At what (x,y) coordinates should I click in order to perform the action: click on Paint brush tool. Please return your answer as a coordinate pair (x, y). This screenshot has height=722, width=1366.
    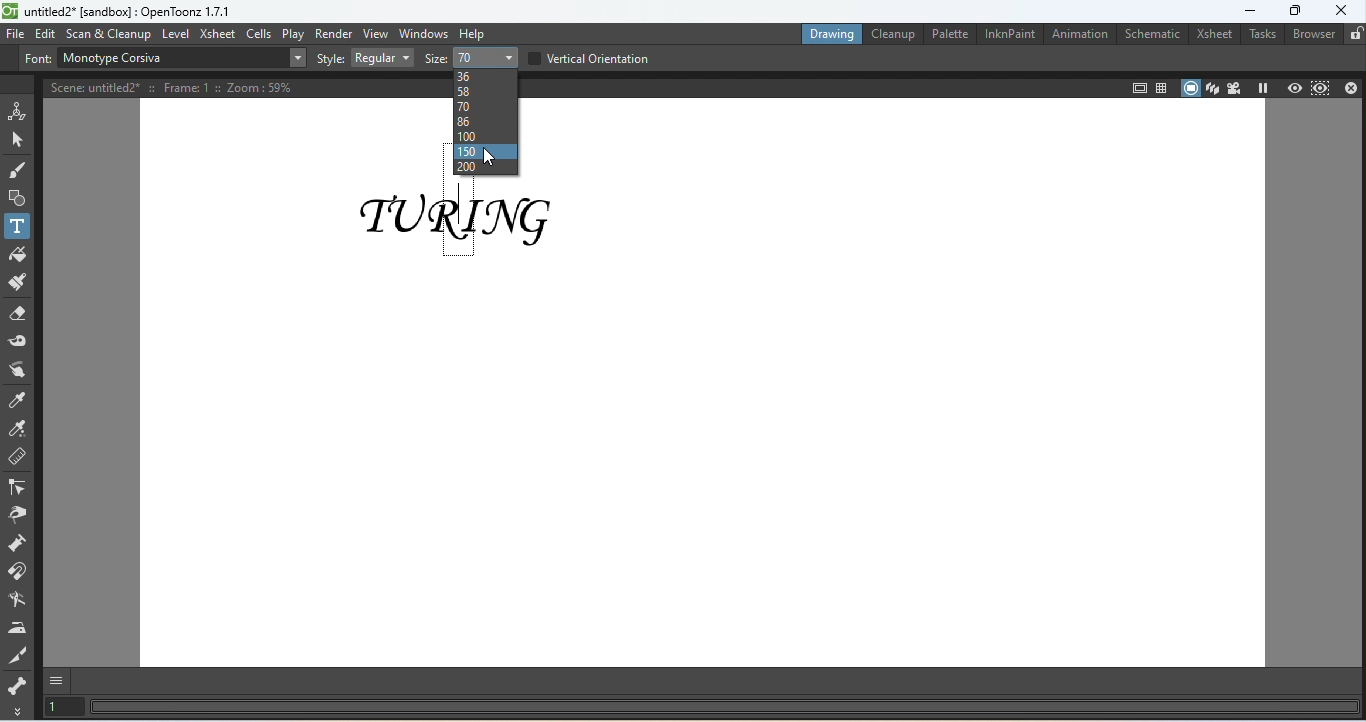
    Looking at the image, I should click on (18, 280).